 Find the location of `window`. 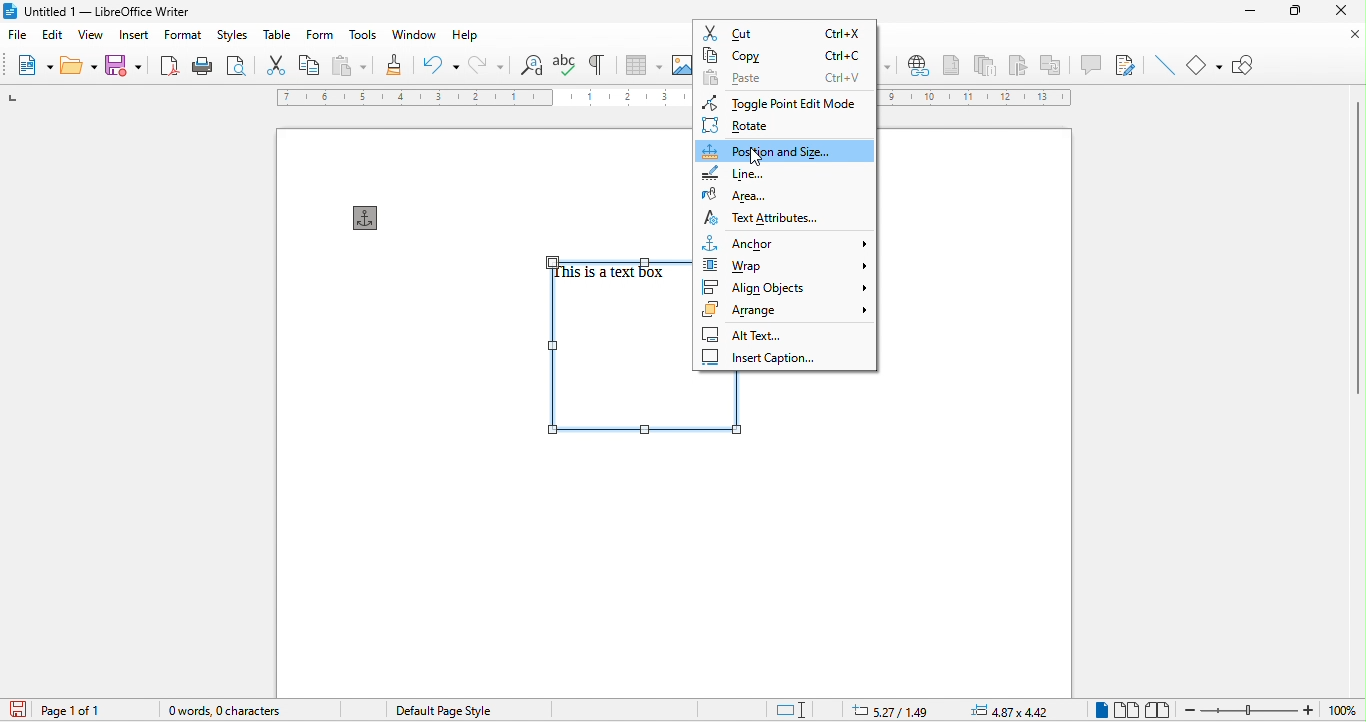

window is located at coordinates (415, 35).